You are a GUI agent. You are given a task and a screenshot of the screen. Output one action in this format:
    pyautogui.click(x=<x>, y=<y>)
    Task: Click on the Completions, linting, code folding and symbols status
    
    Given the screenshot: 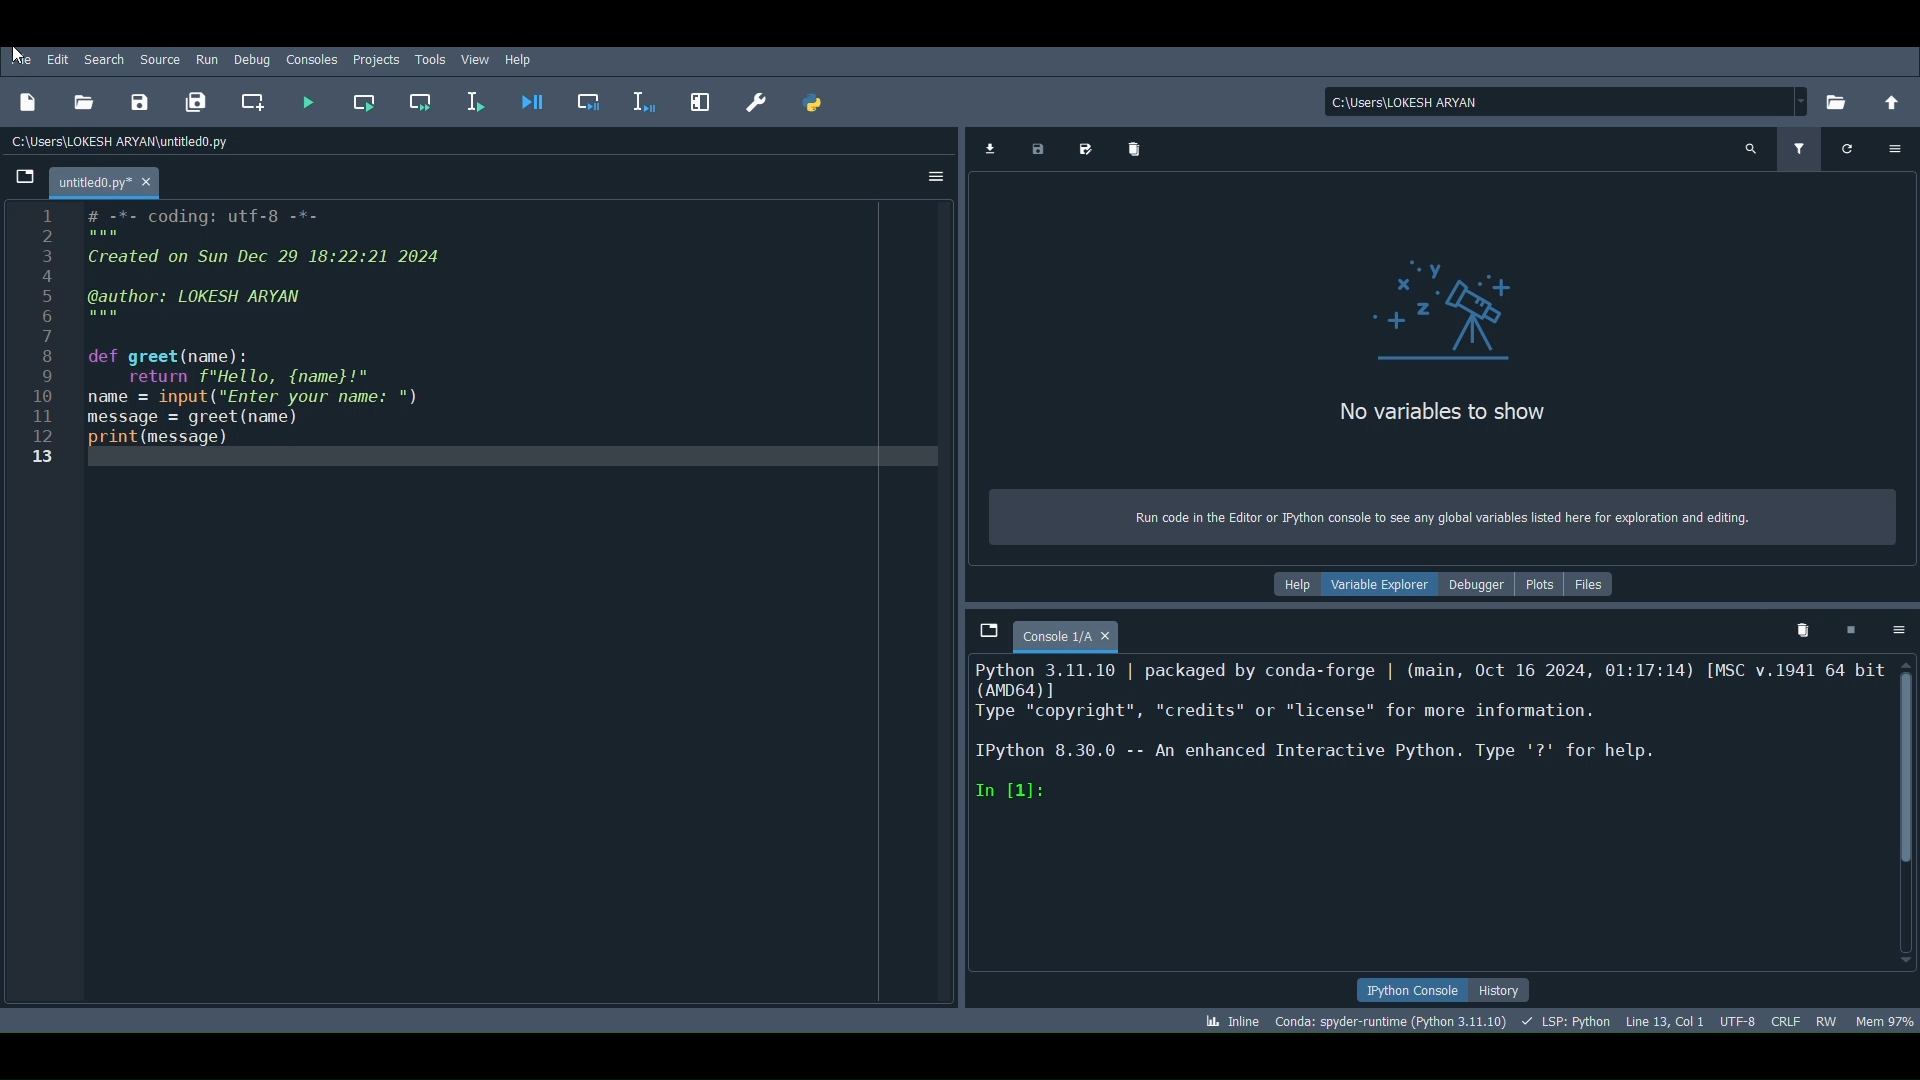 What is the action you would take?
    pyautogui.click(x=1564, y=1020)
    